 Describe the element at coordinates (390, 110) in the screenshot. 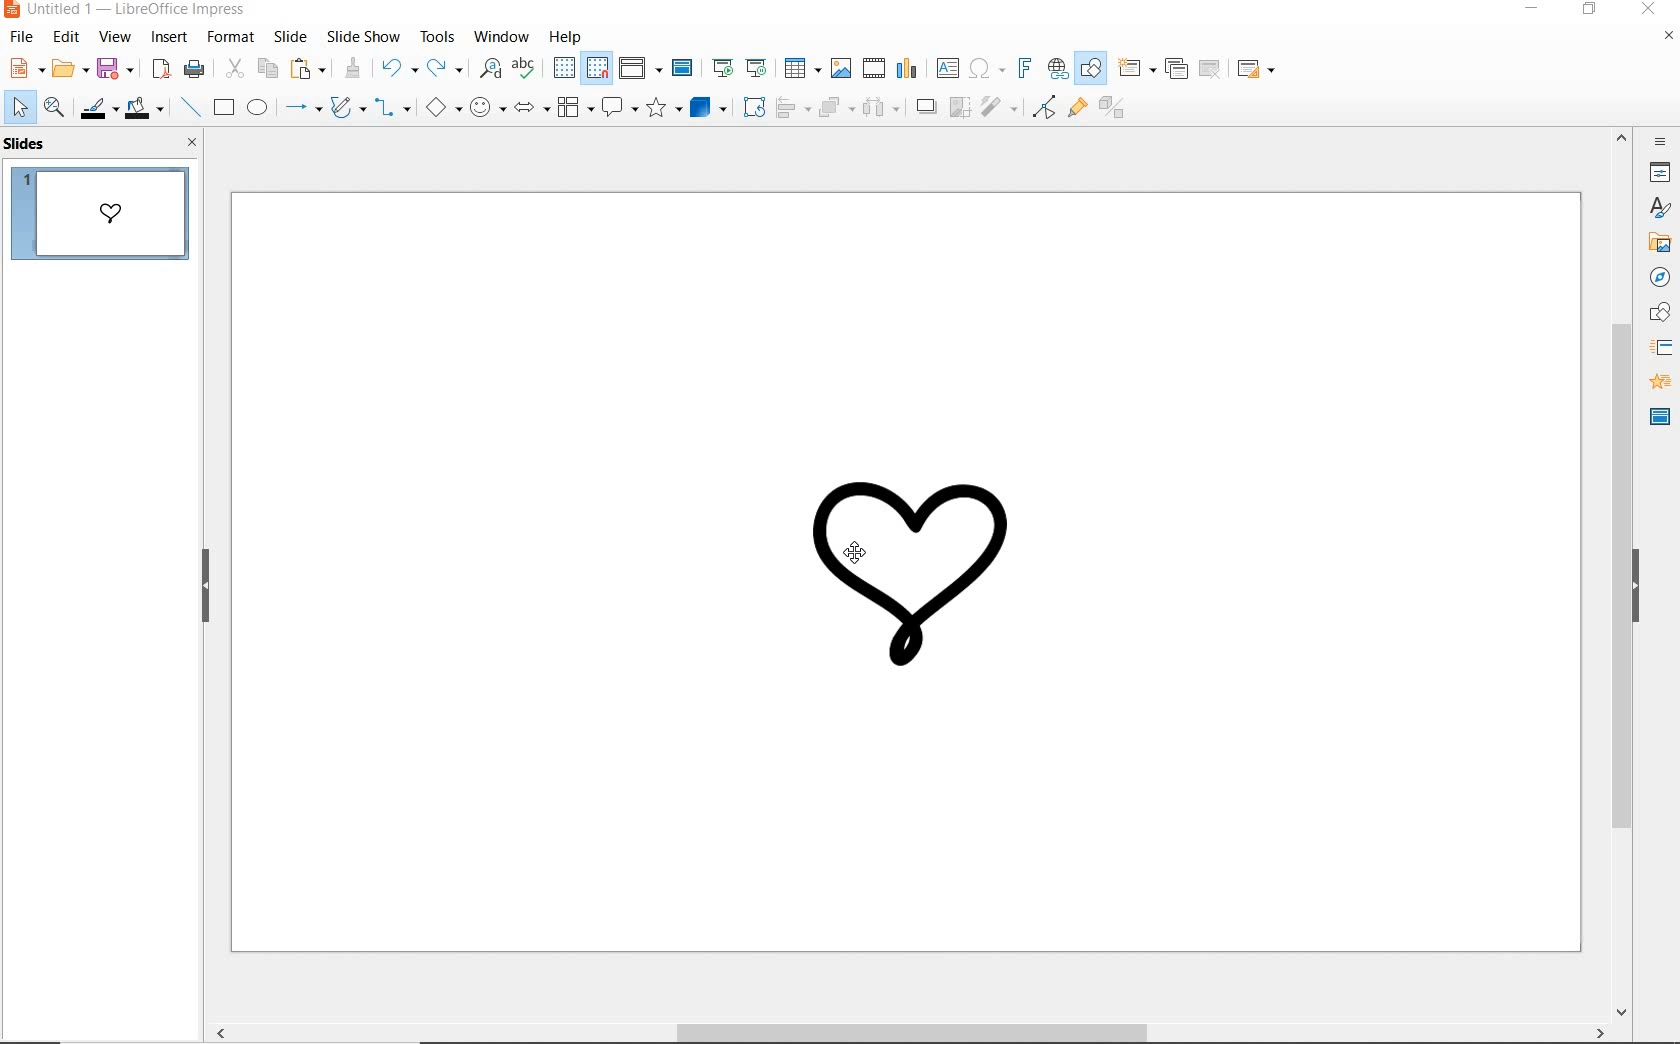

I see `connectors` at that location.